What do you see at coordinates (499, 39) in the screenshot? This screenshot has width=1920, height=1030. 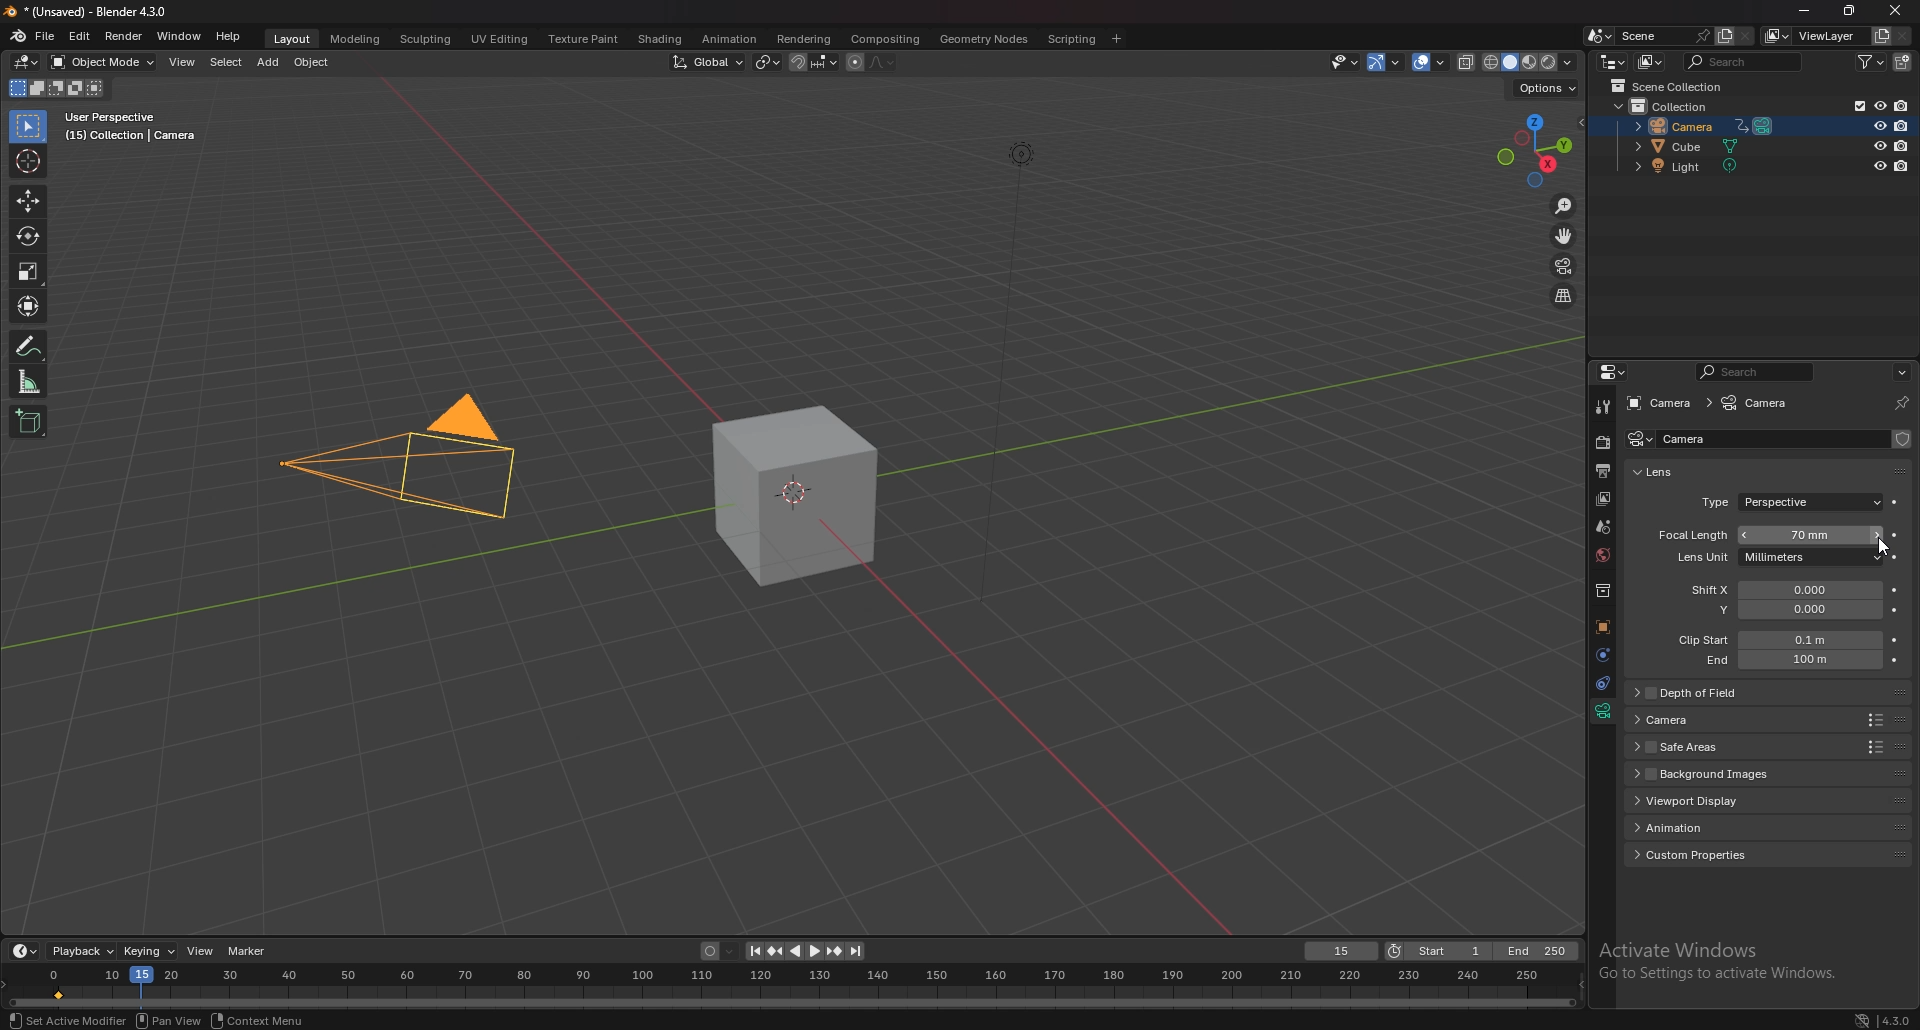 I see `uv editing` at bounding box center [499, 39].